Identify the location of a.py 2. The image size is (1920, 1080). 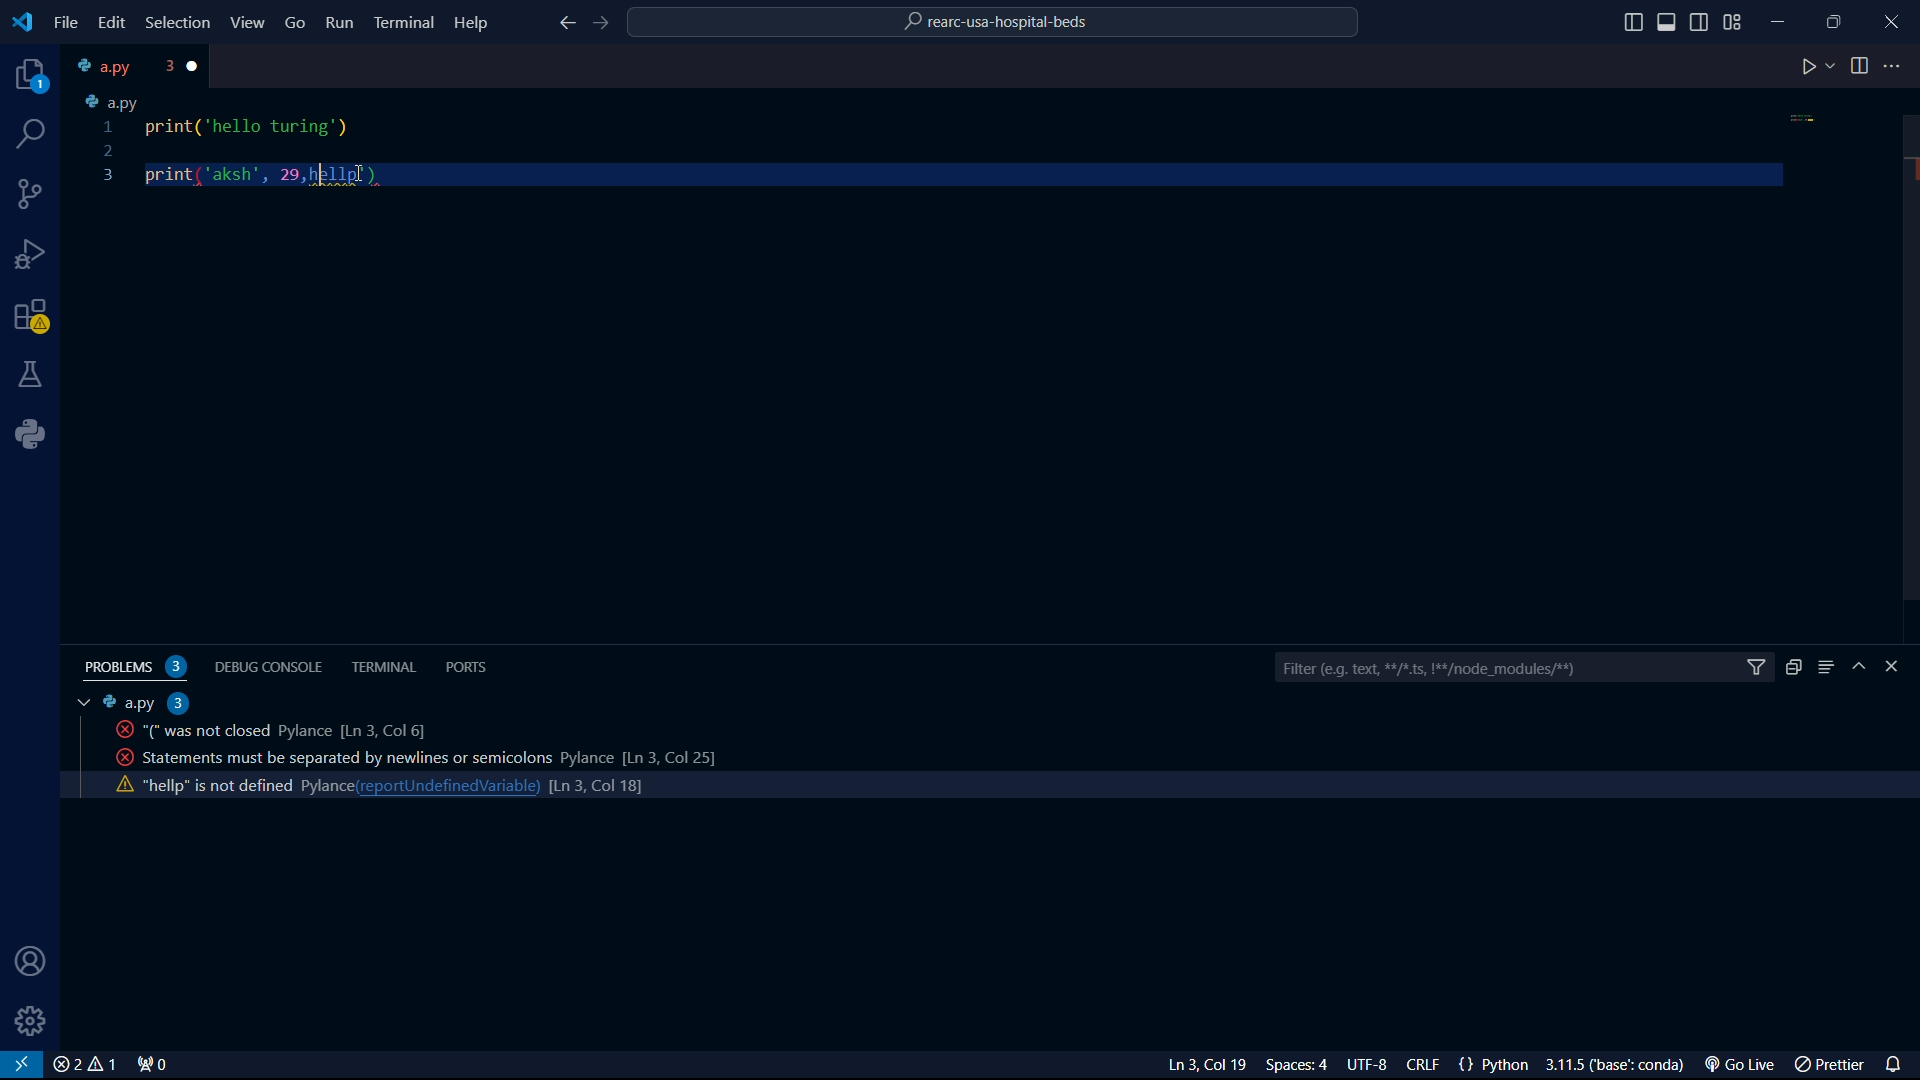
(146, 702).